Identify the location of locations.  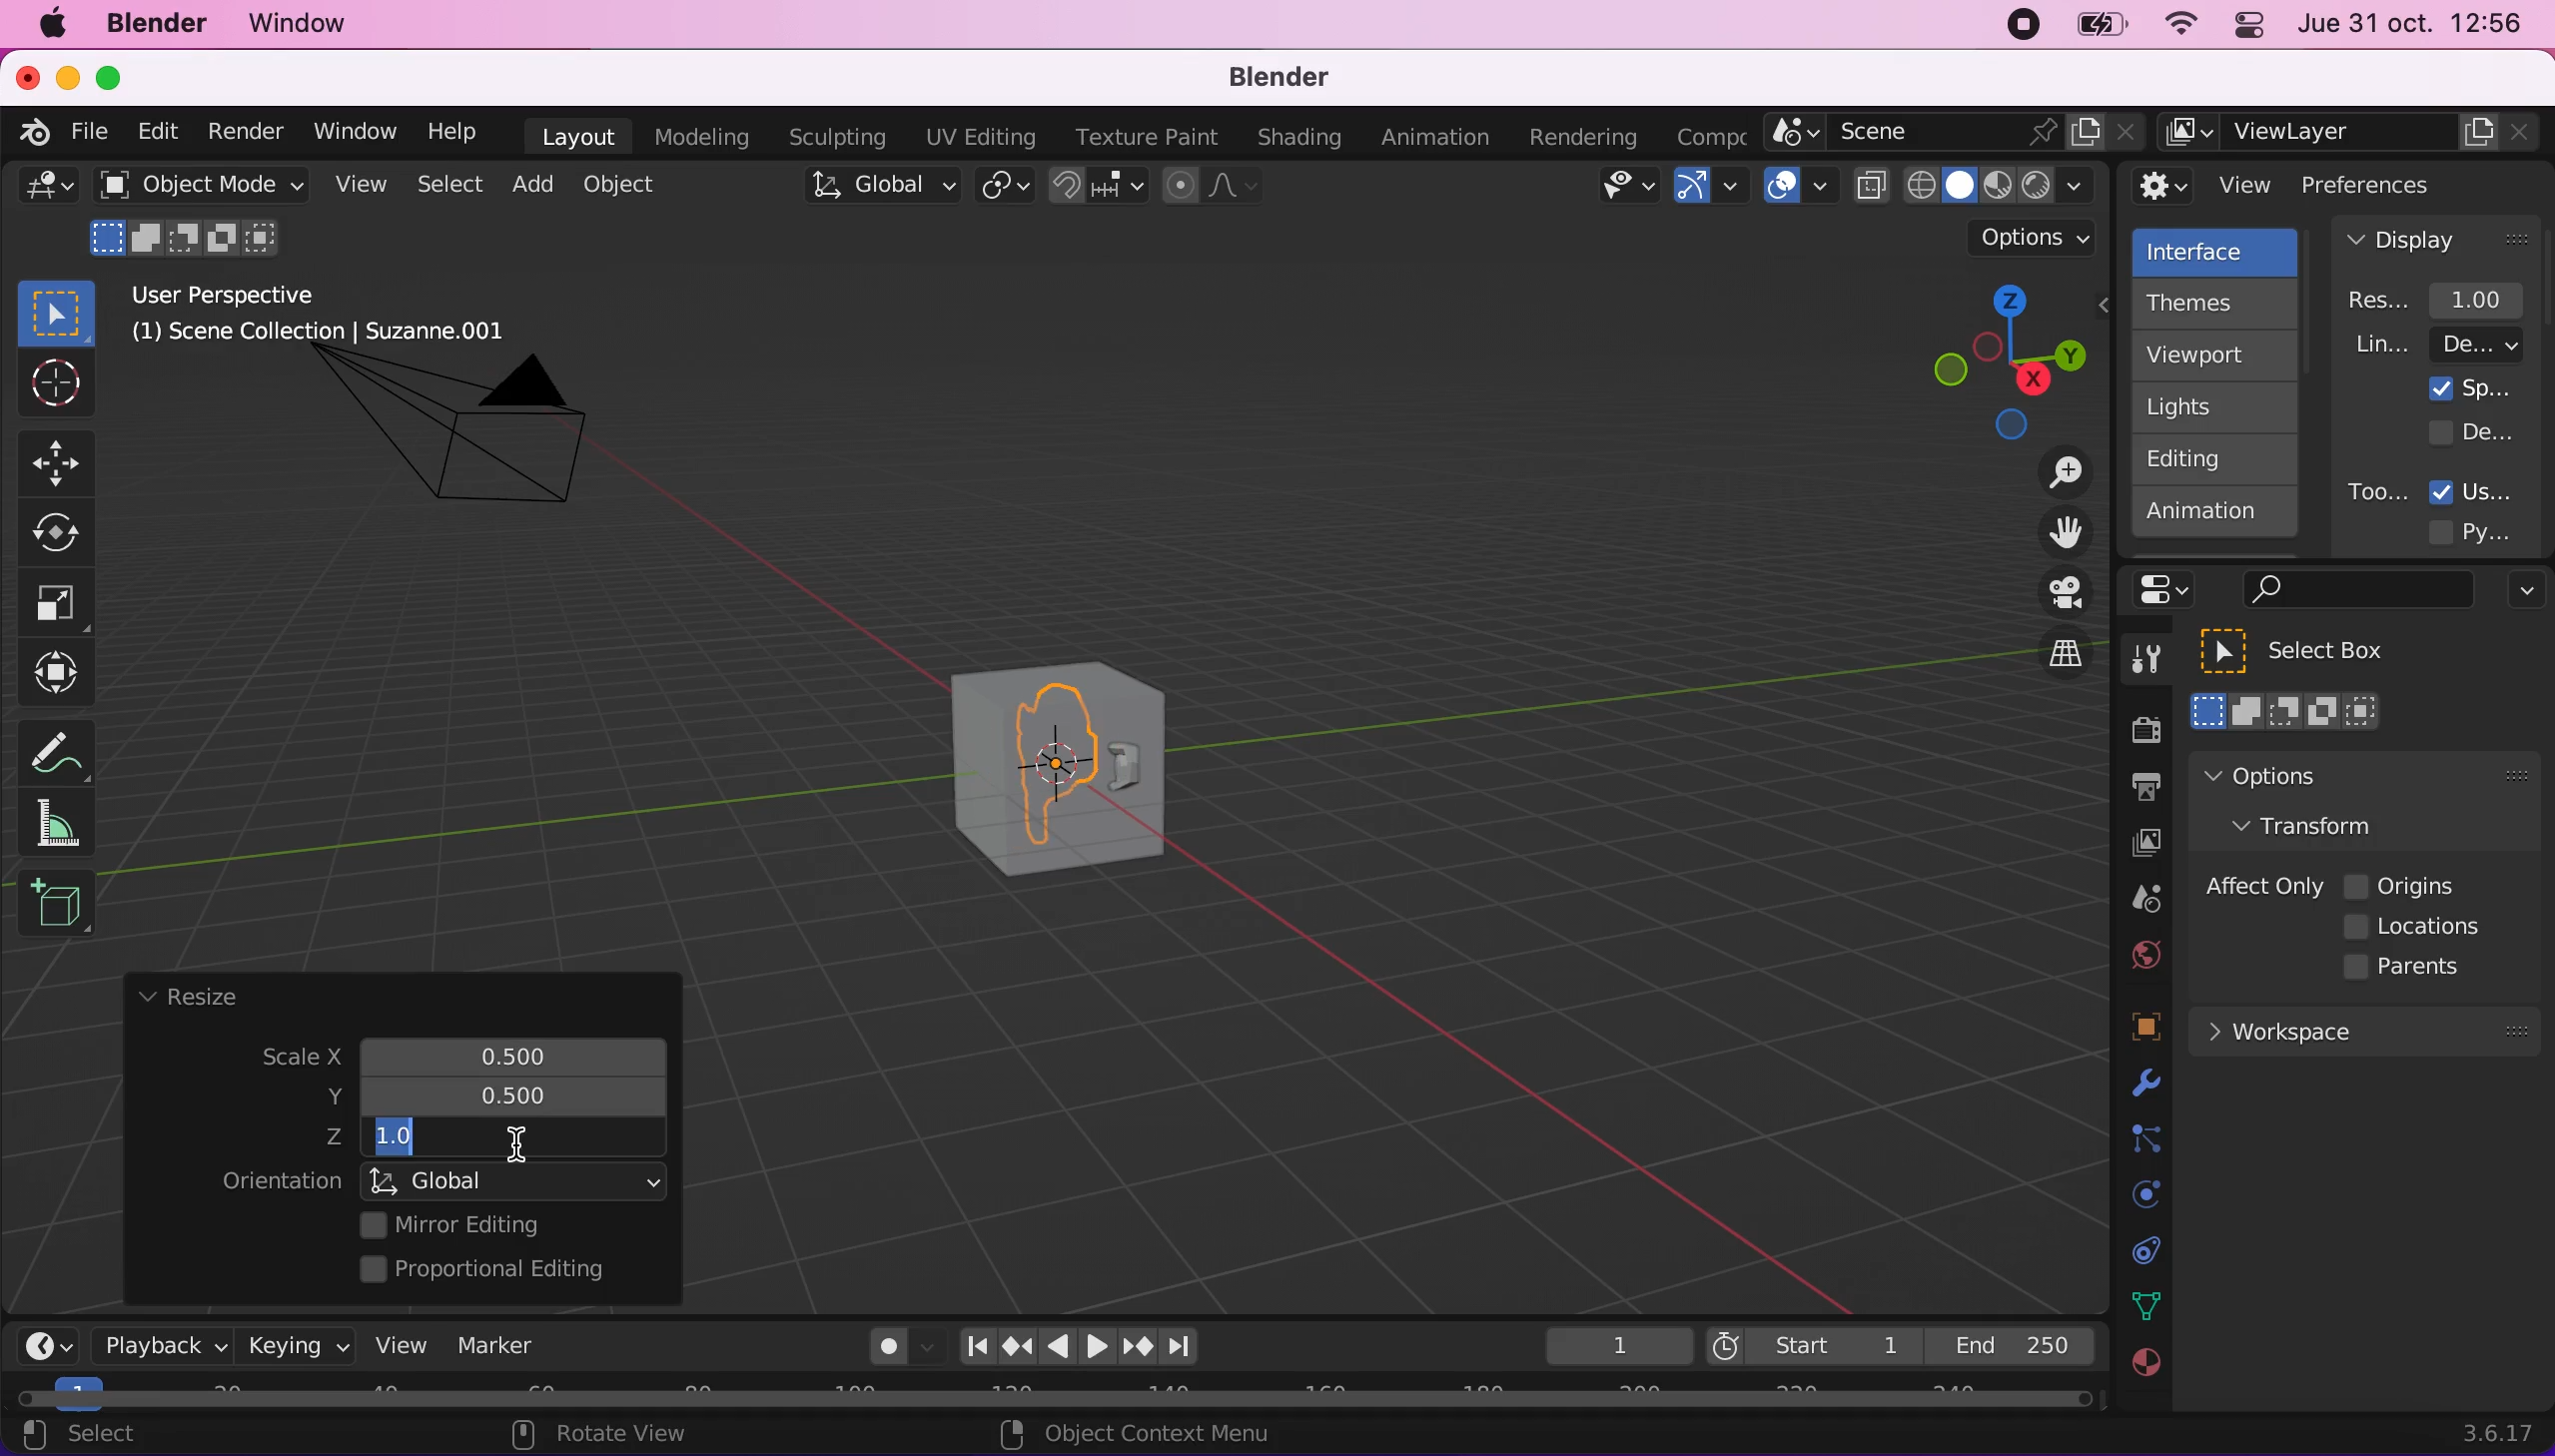
(2419, 927).